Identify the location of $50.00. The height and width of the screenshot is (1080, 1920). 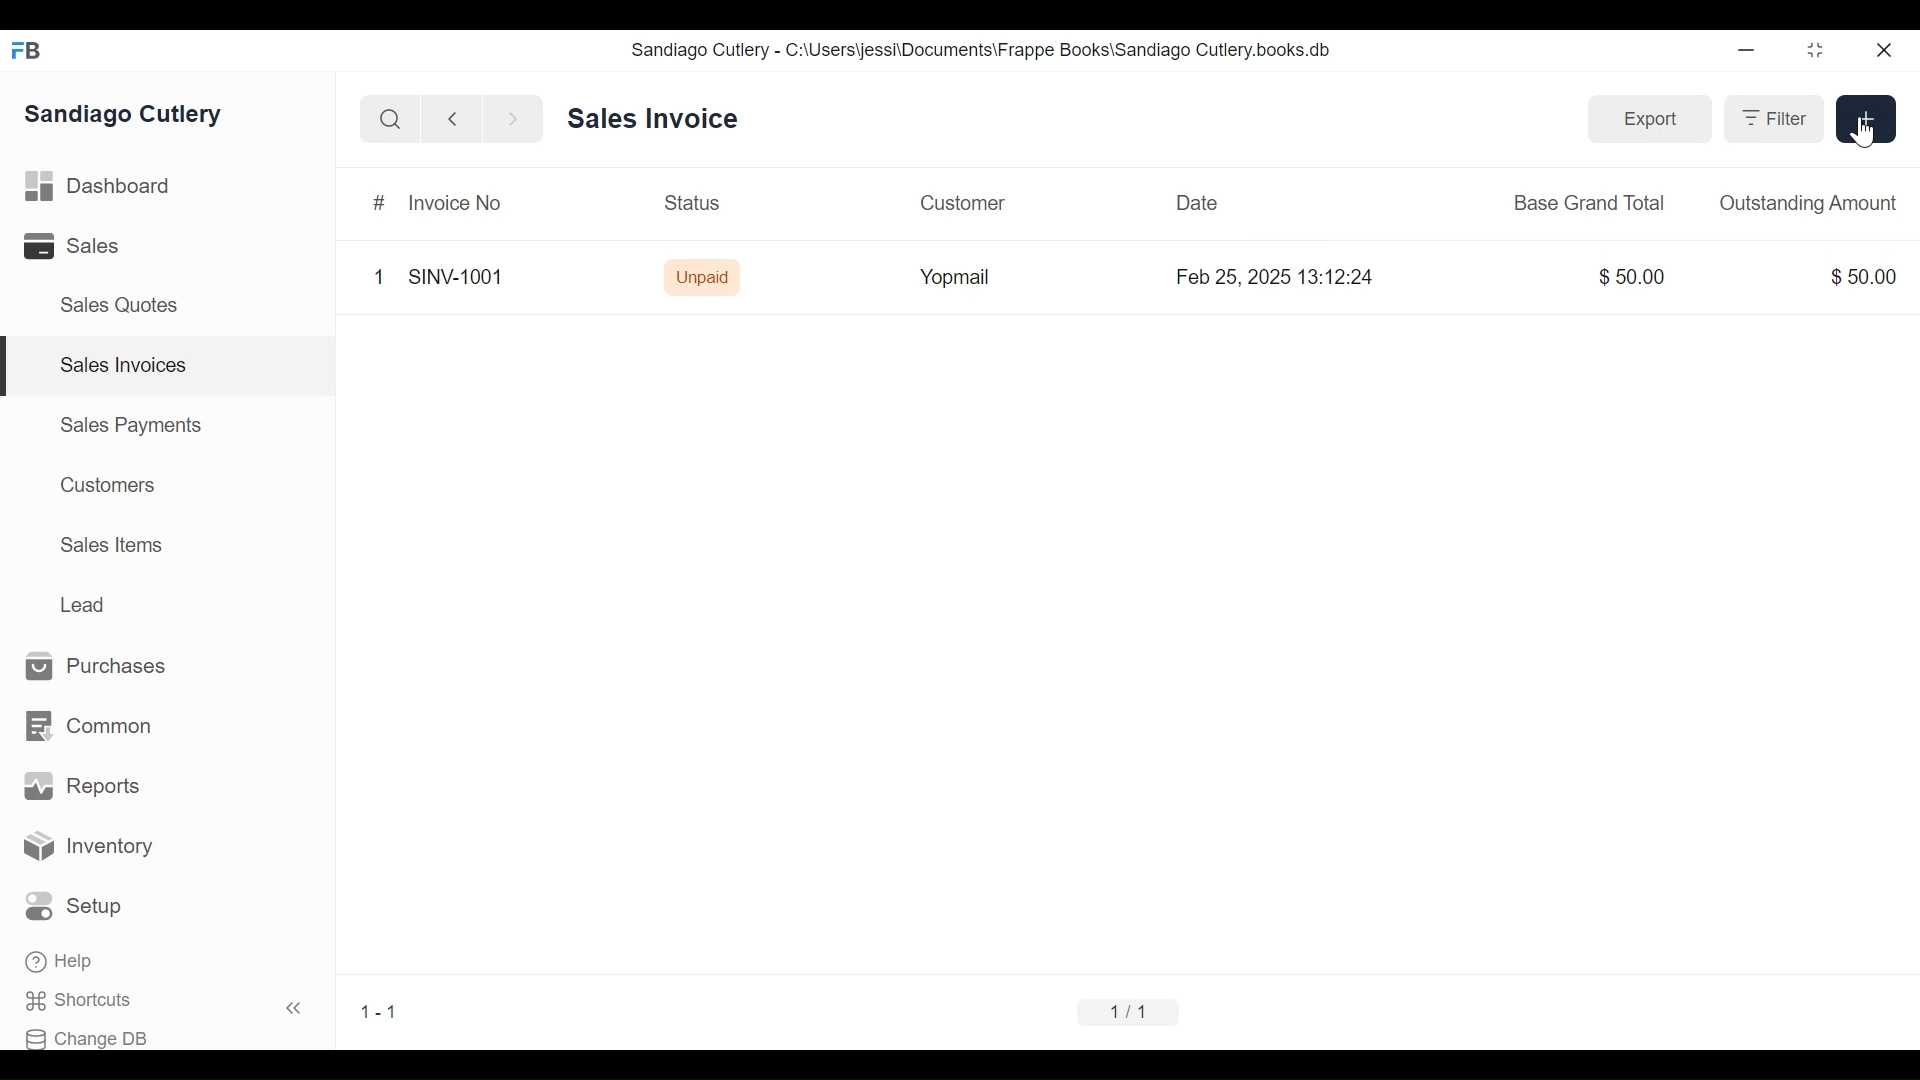
(1637, 277).